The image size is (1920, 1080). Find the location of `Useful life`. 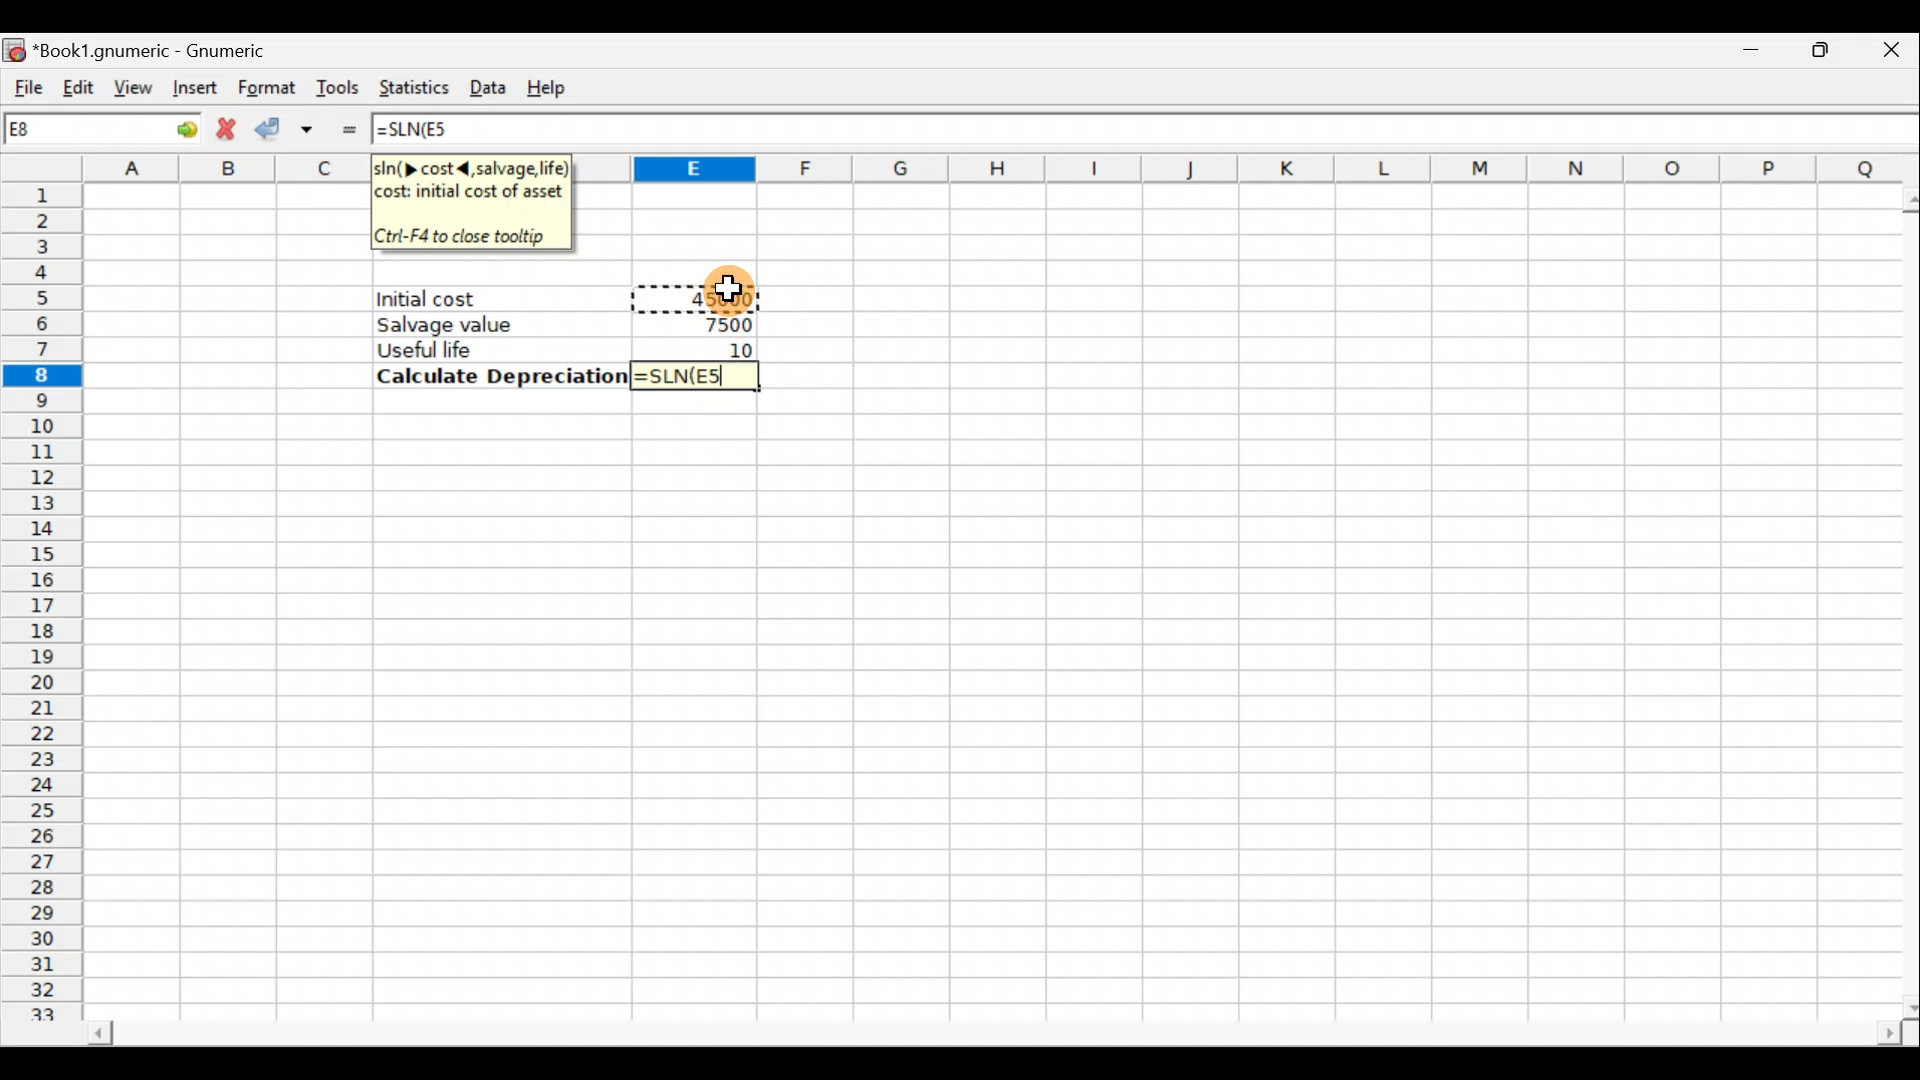

Useful life is located at coordinates (491, 349).